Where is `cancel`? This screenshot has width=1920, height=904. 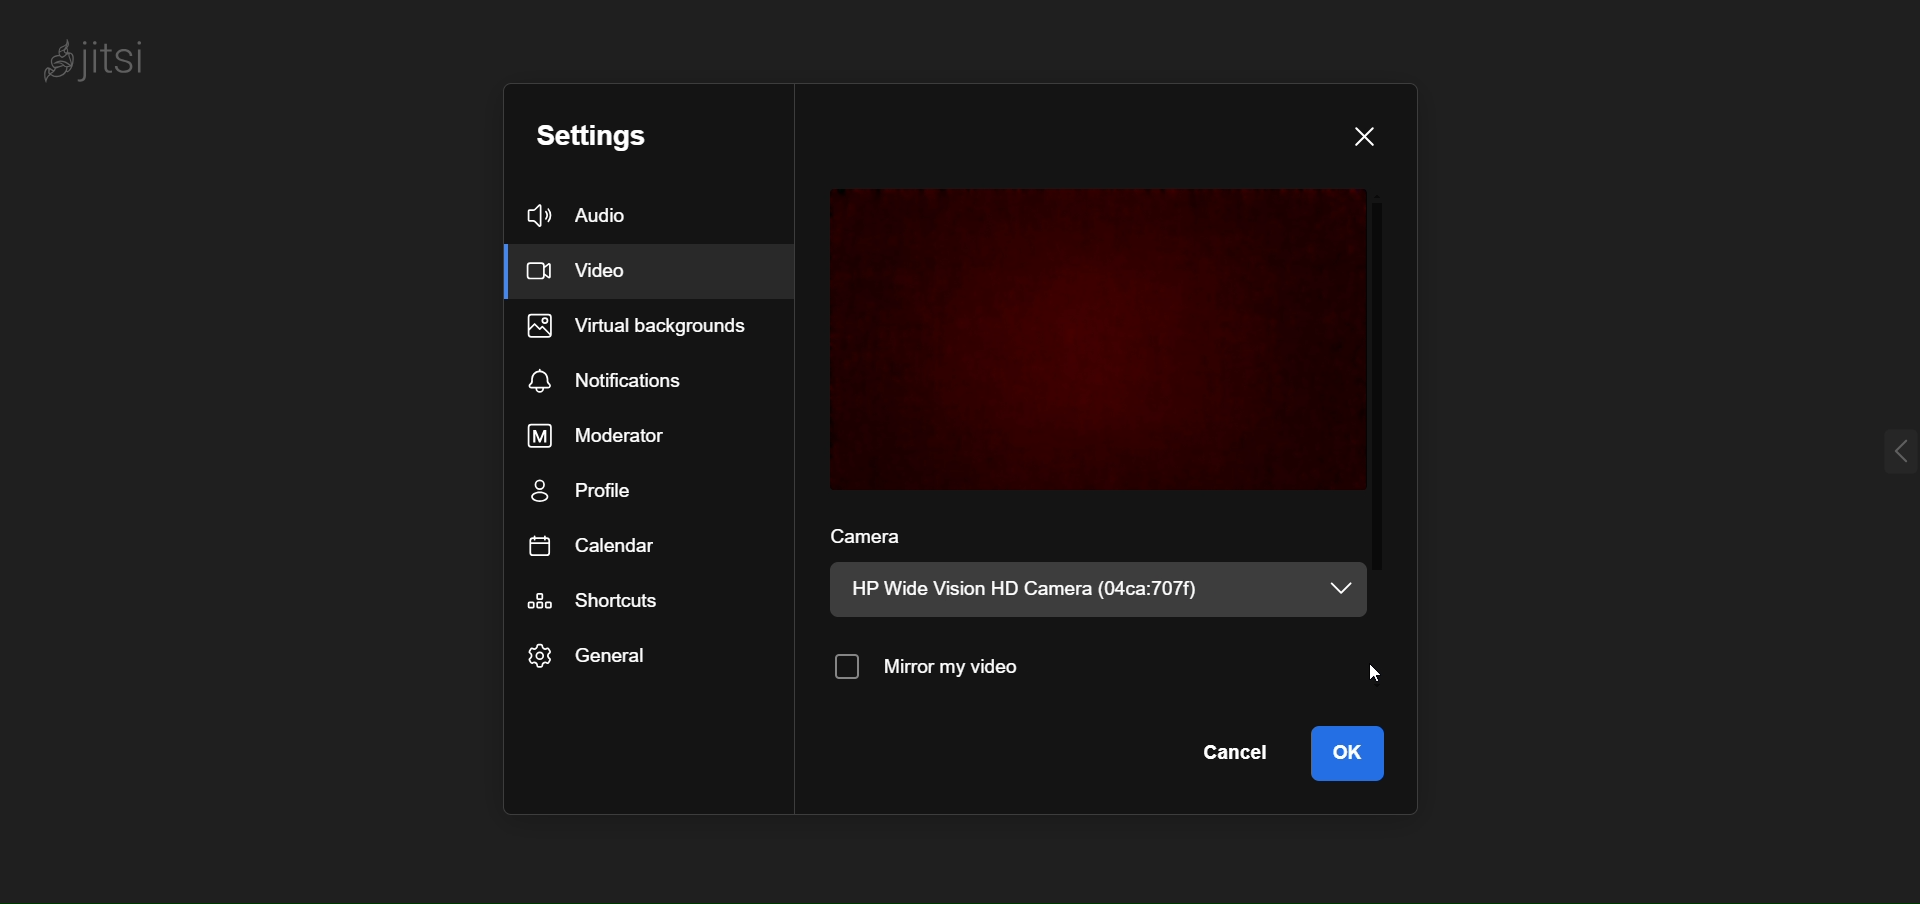
cancel is located at coordinates (1241, 755).